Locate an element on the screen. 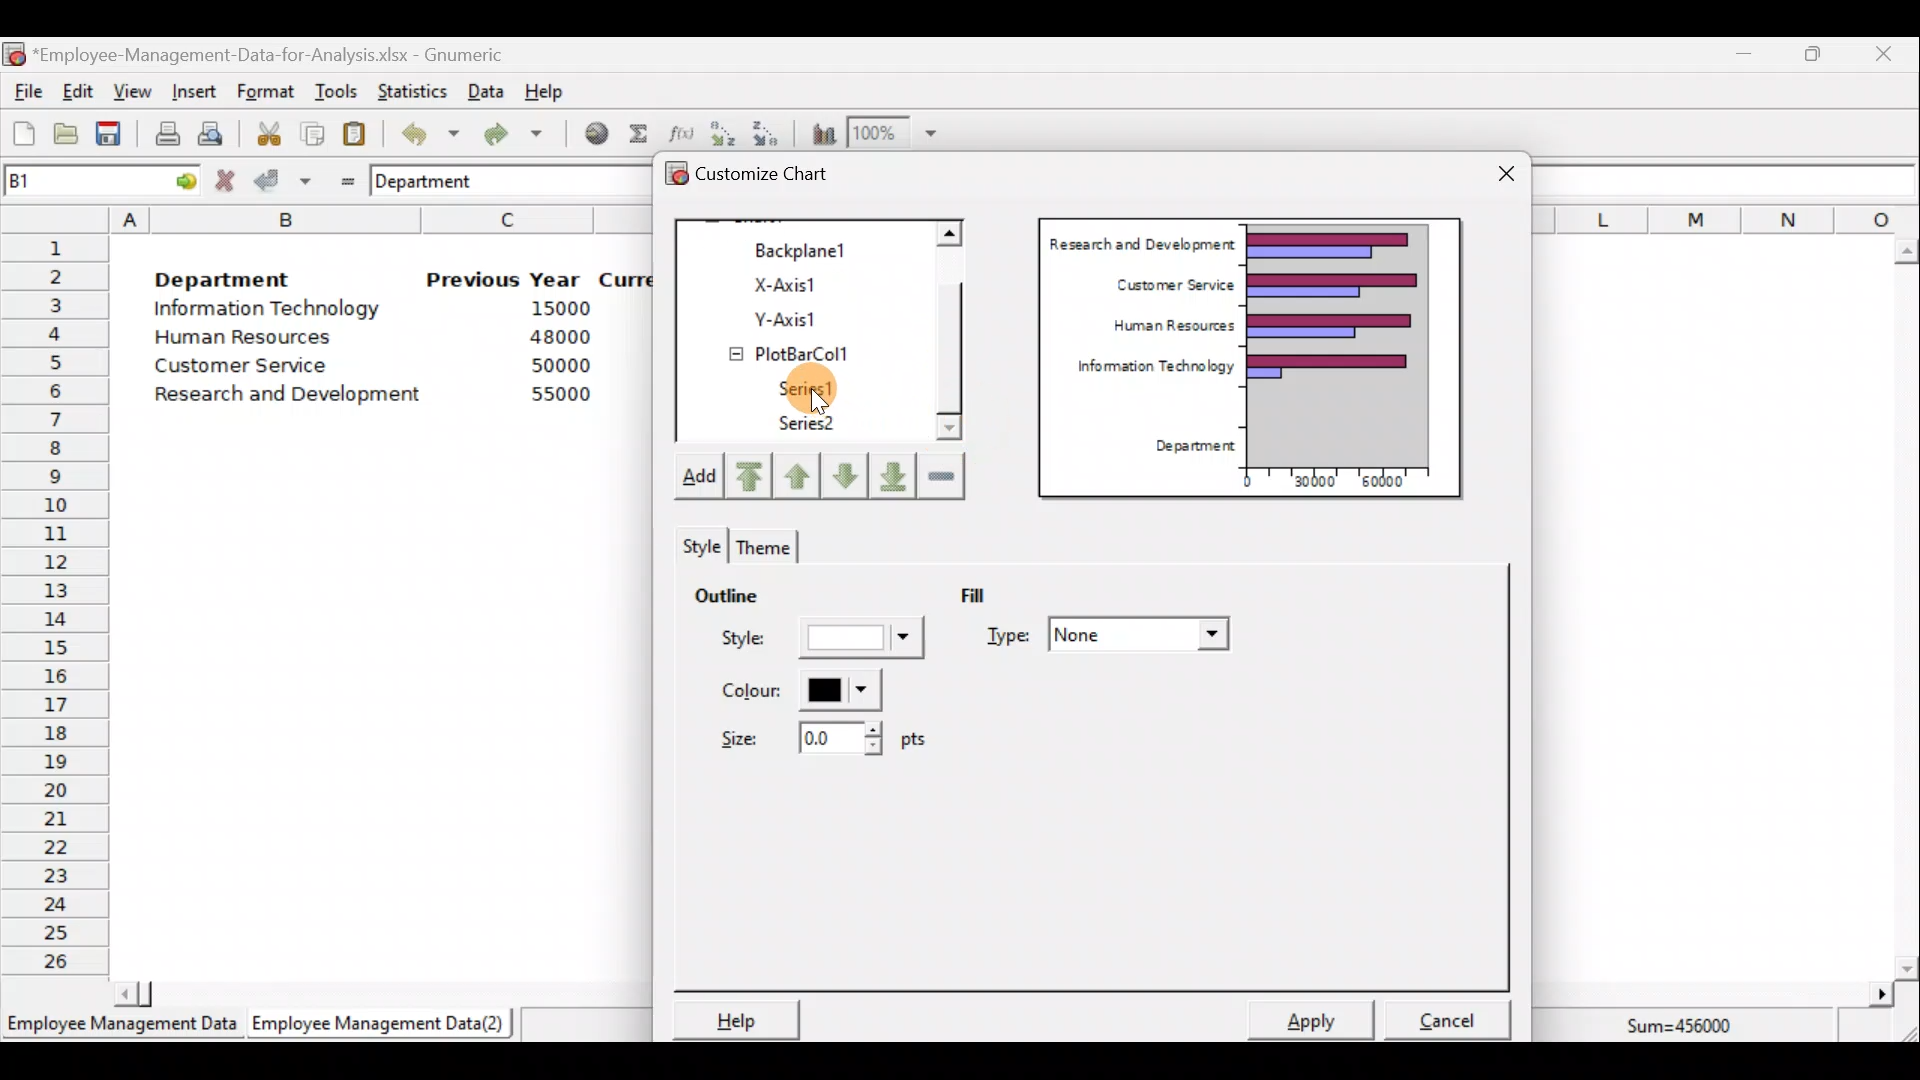 This screenshot has width=1920, height=1080. Research and Development is located at coordinates (1141, 241).